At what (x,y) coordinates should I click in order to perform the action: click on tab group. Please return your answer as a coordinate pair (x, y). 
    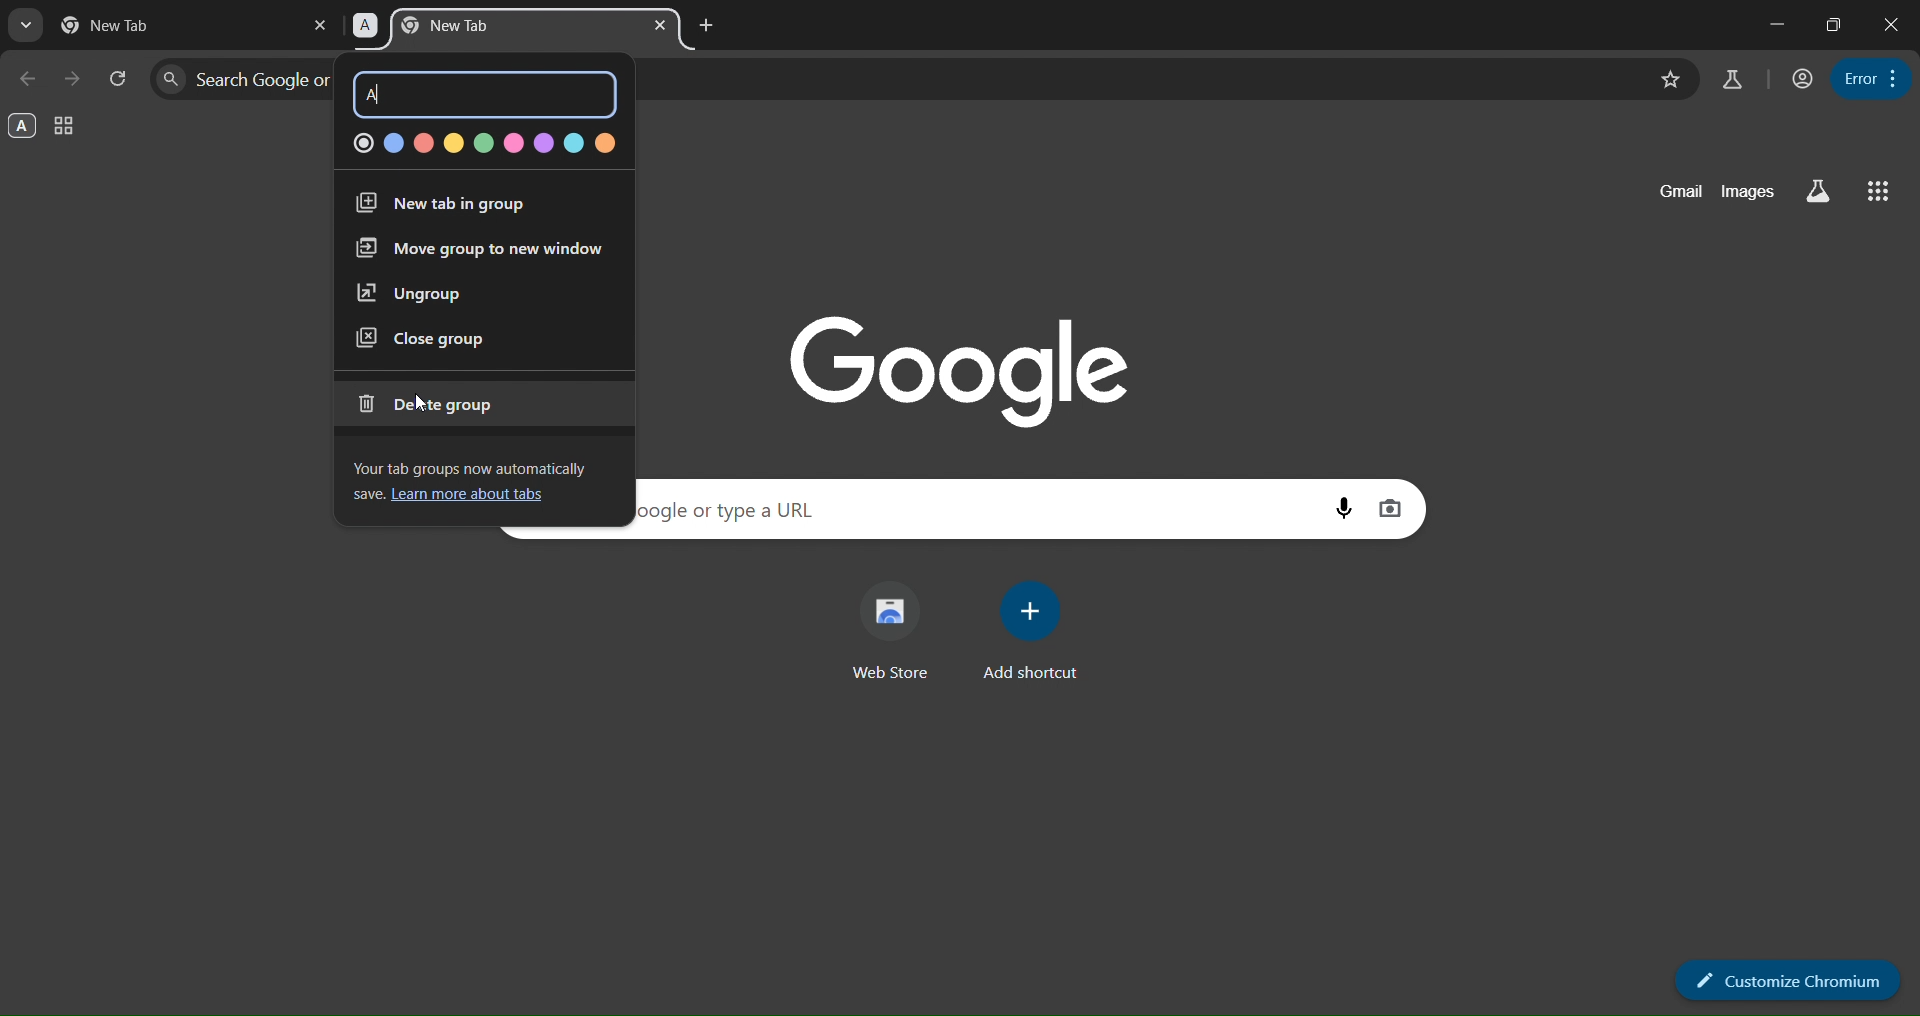
    Looking at the image, I should click on (66, 128).